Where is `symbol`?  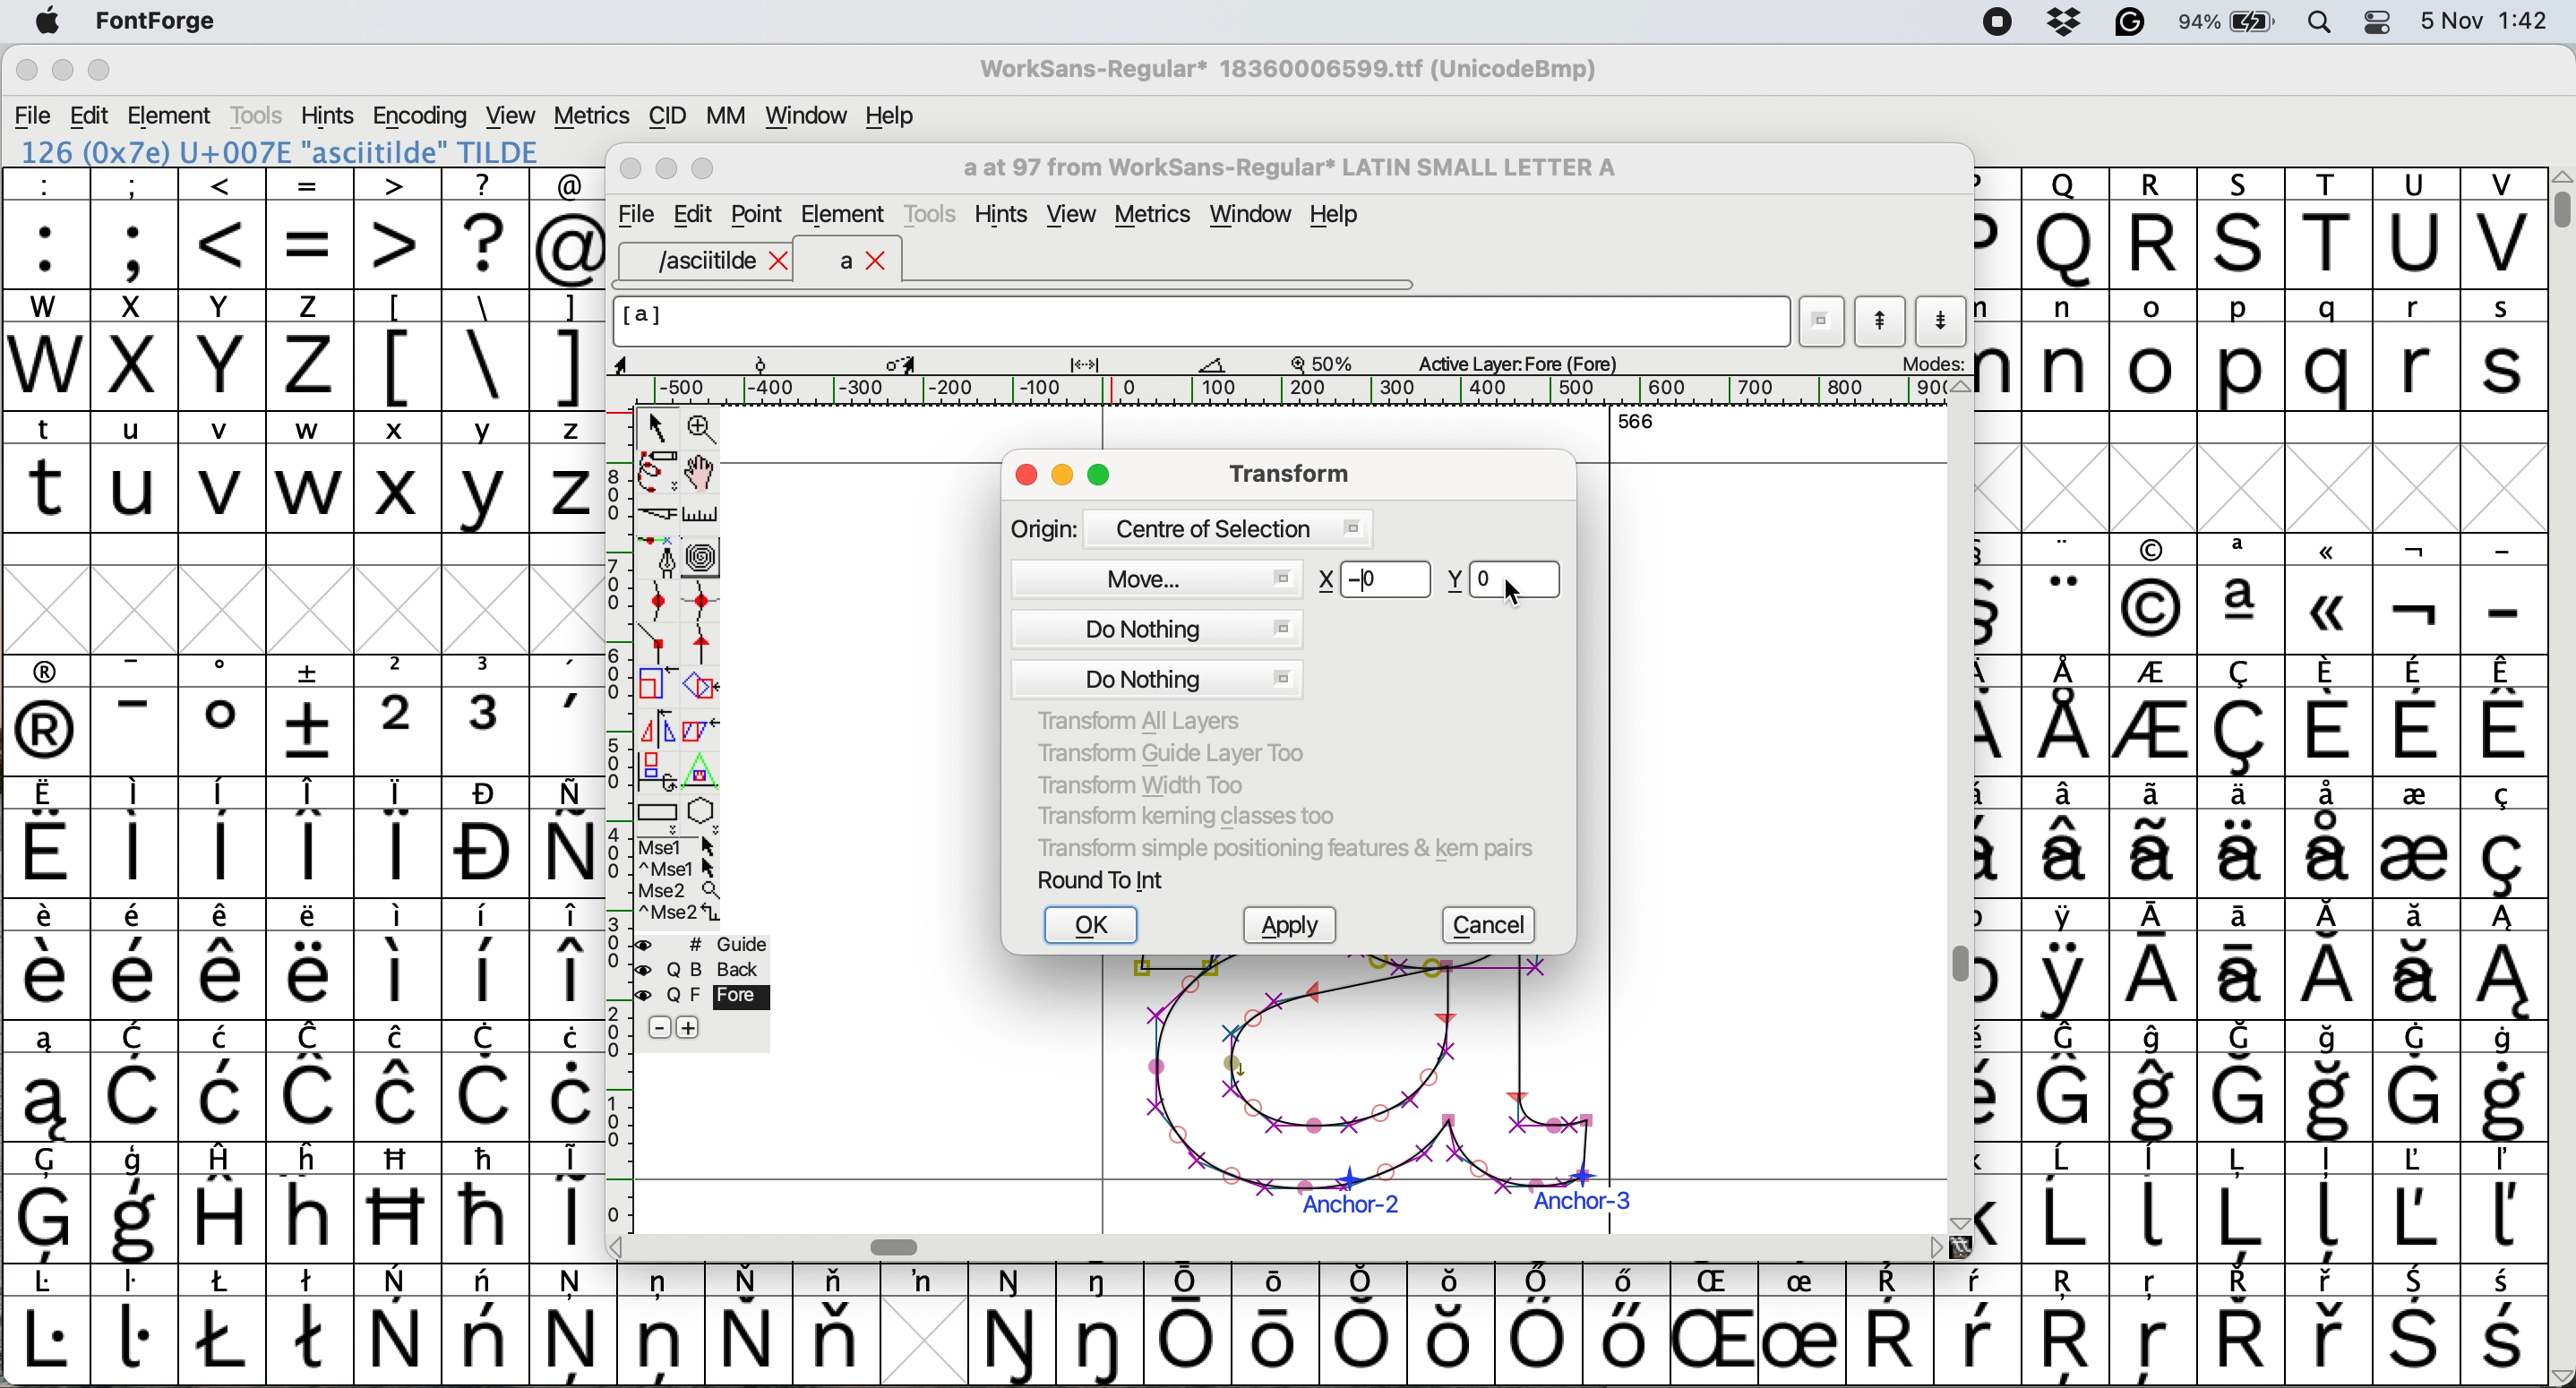 symbol is located at coordinates (2506, 1327).